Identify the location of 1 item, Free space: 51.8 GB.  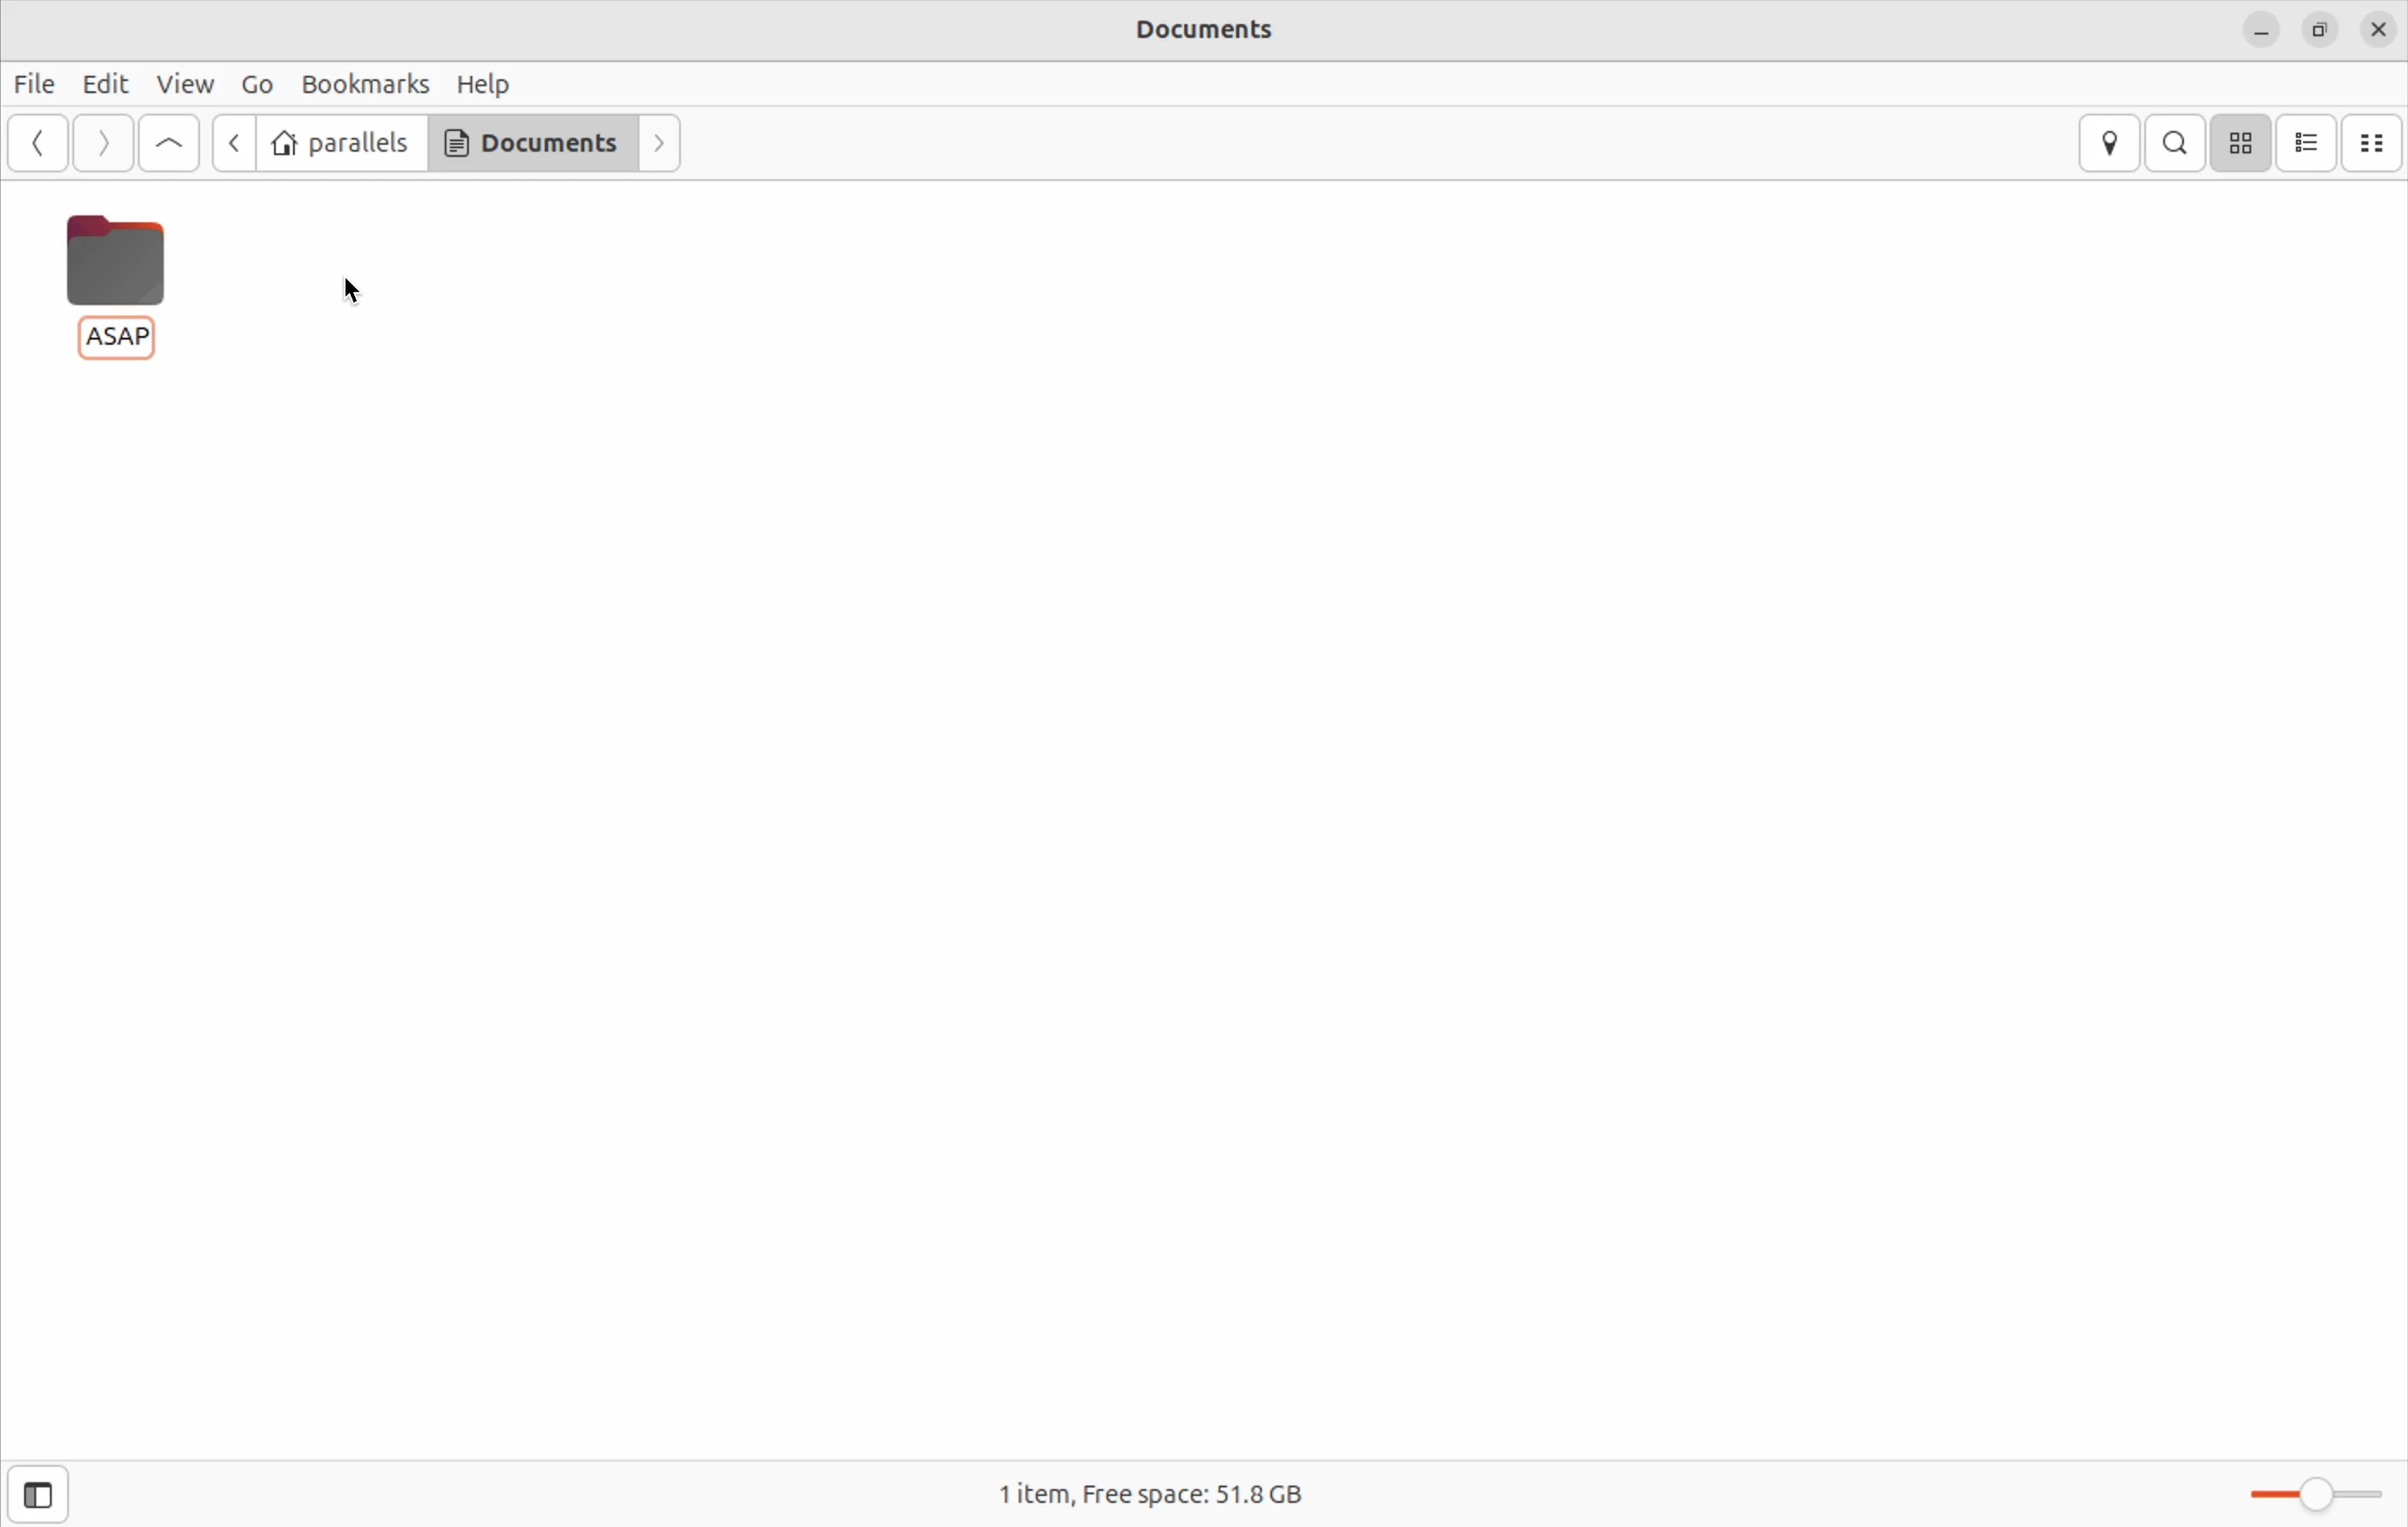
(1215, 1493).